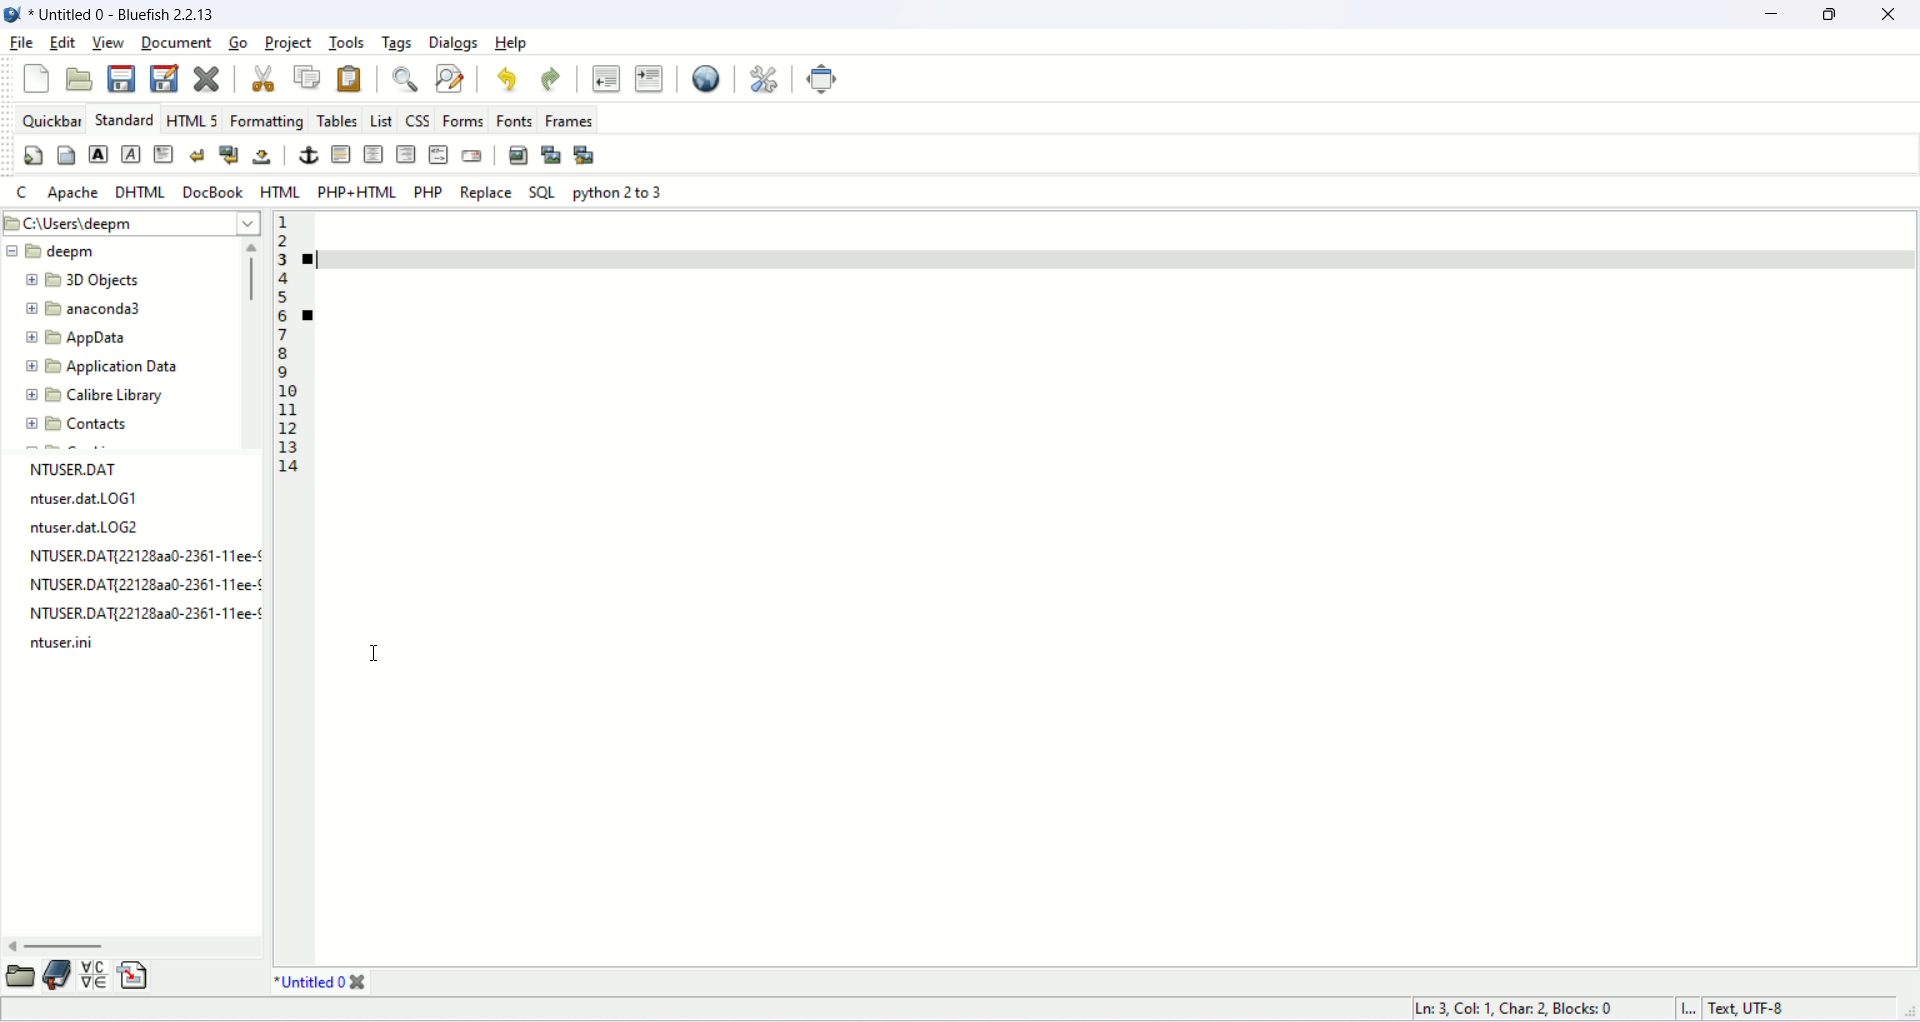 This screenshot has height=1022, width=1920. I want to click on strong, so click(97, 156).